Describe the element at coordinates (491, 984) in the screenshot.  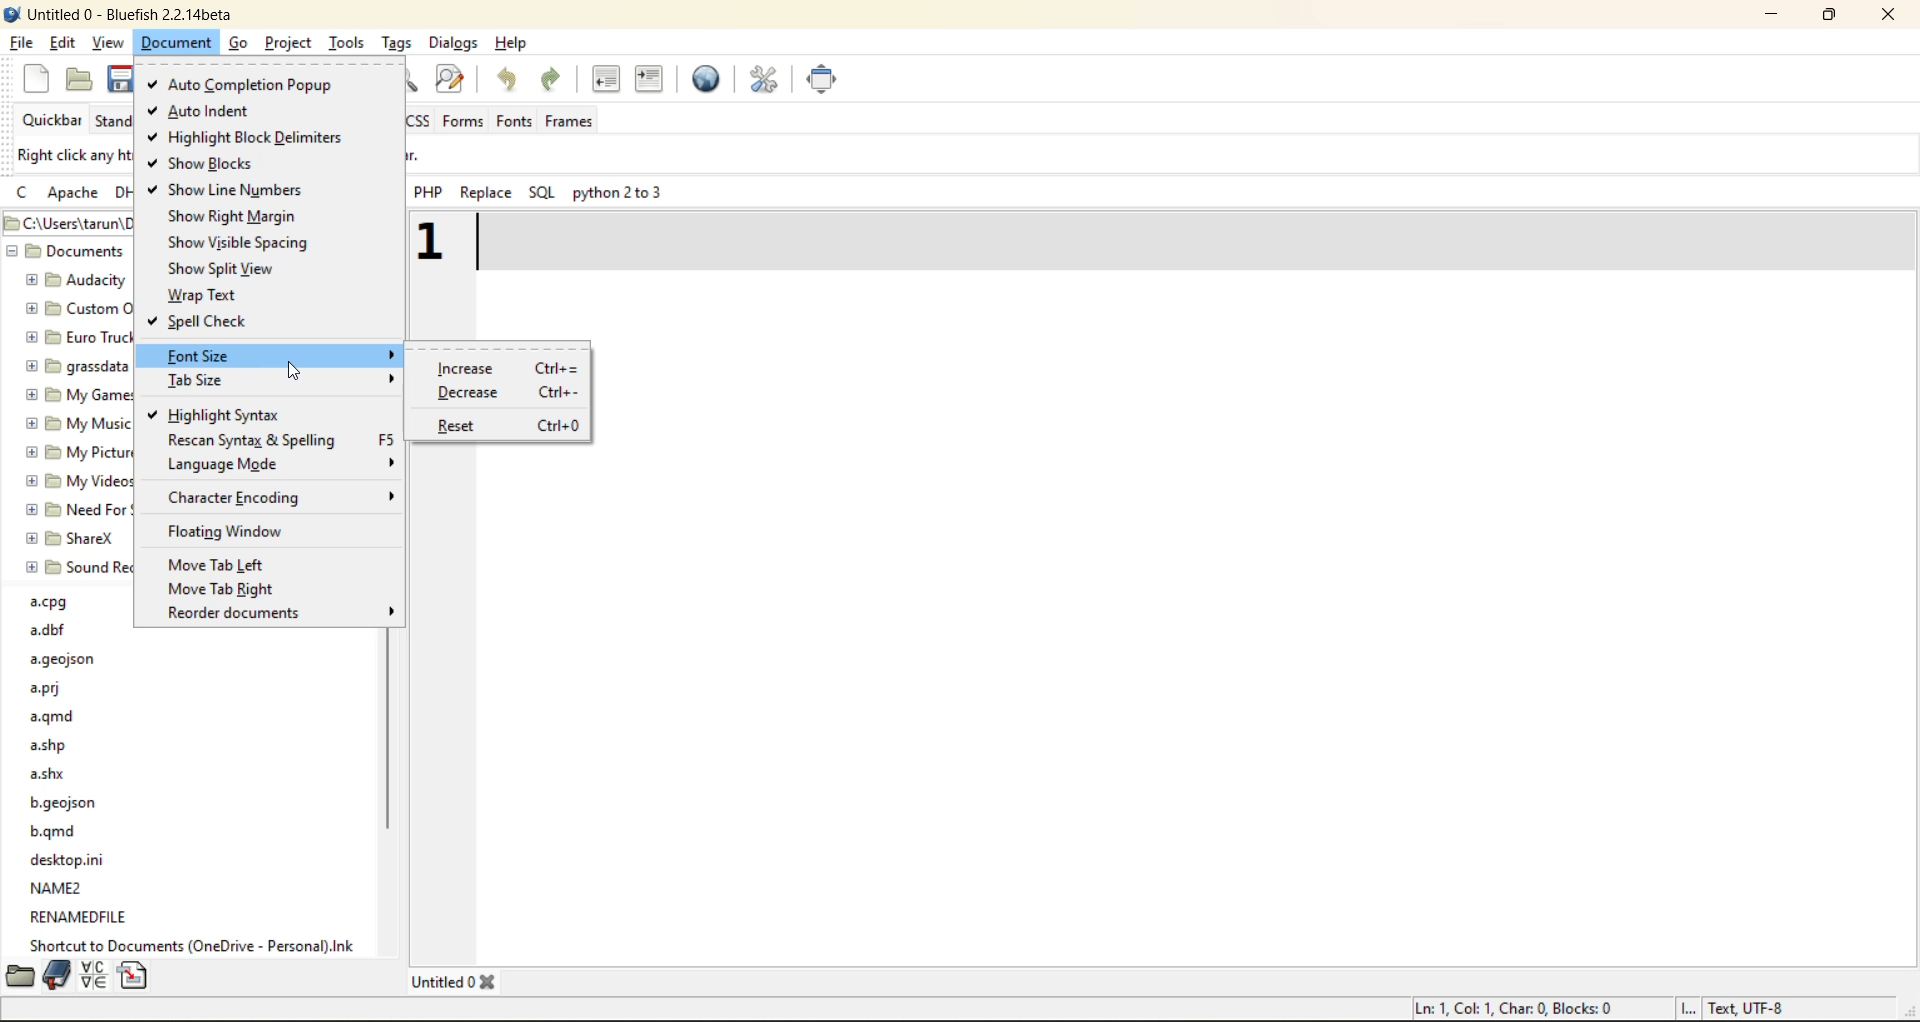
I see `Close` at that location.